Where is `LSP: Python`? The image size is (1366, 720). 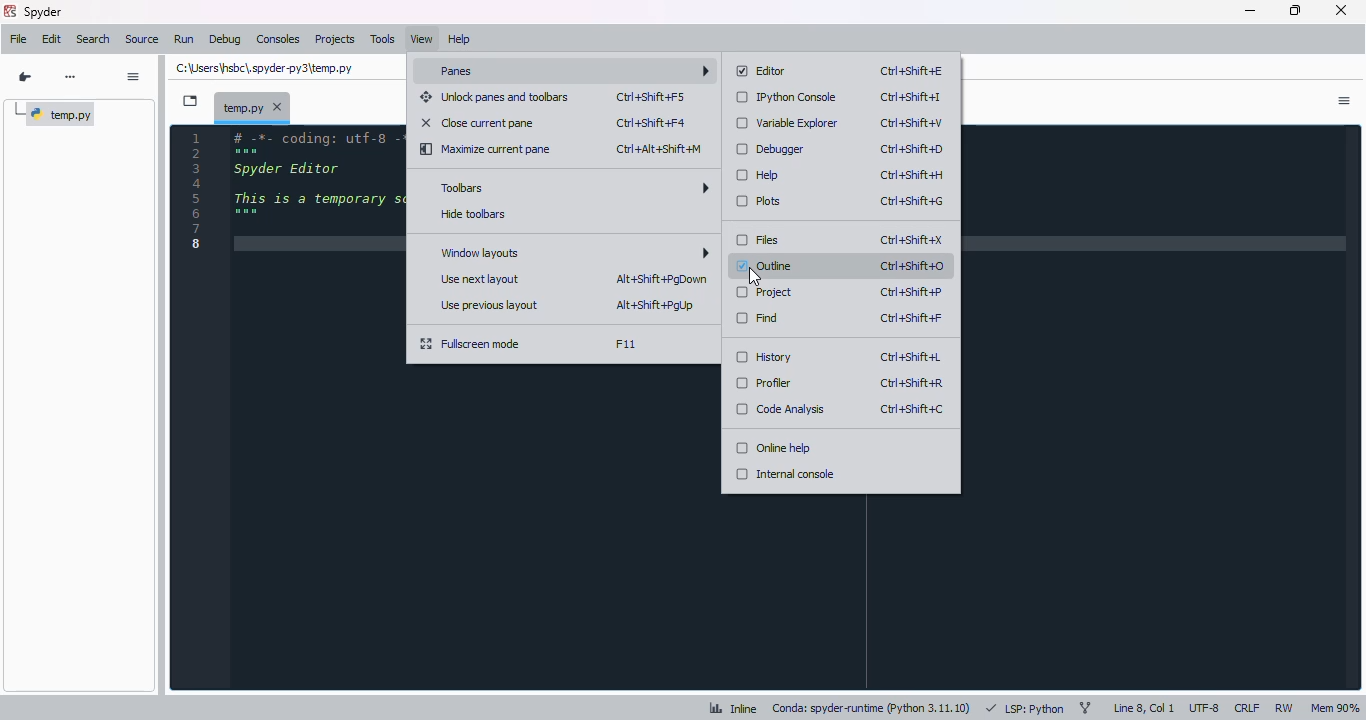
LSP: Python is located at coordinates (1025, 709).